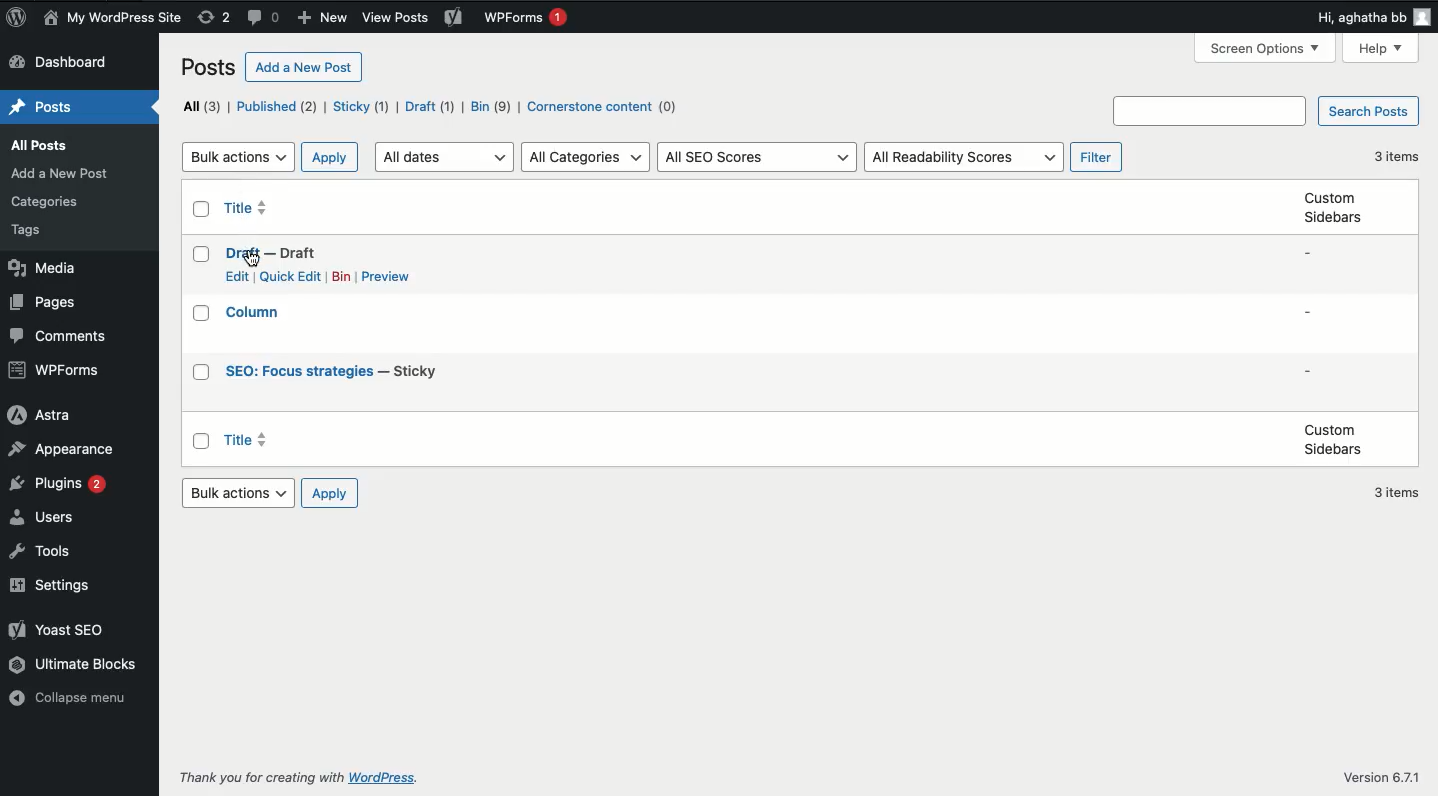 The image size is (1438, 796). What do you see at coordinates (202, 442) in the screenshot?
I see `Checkbox` at bounding box center [202, 442].